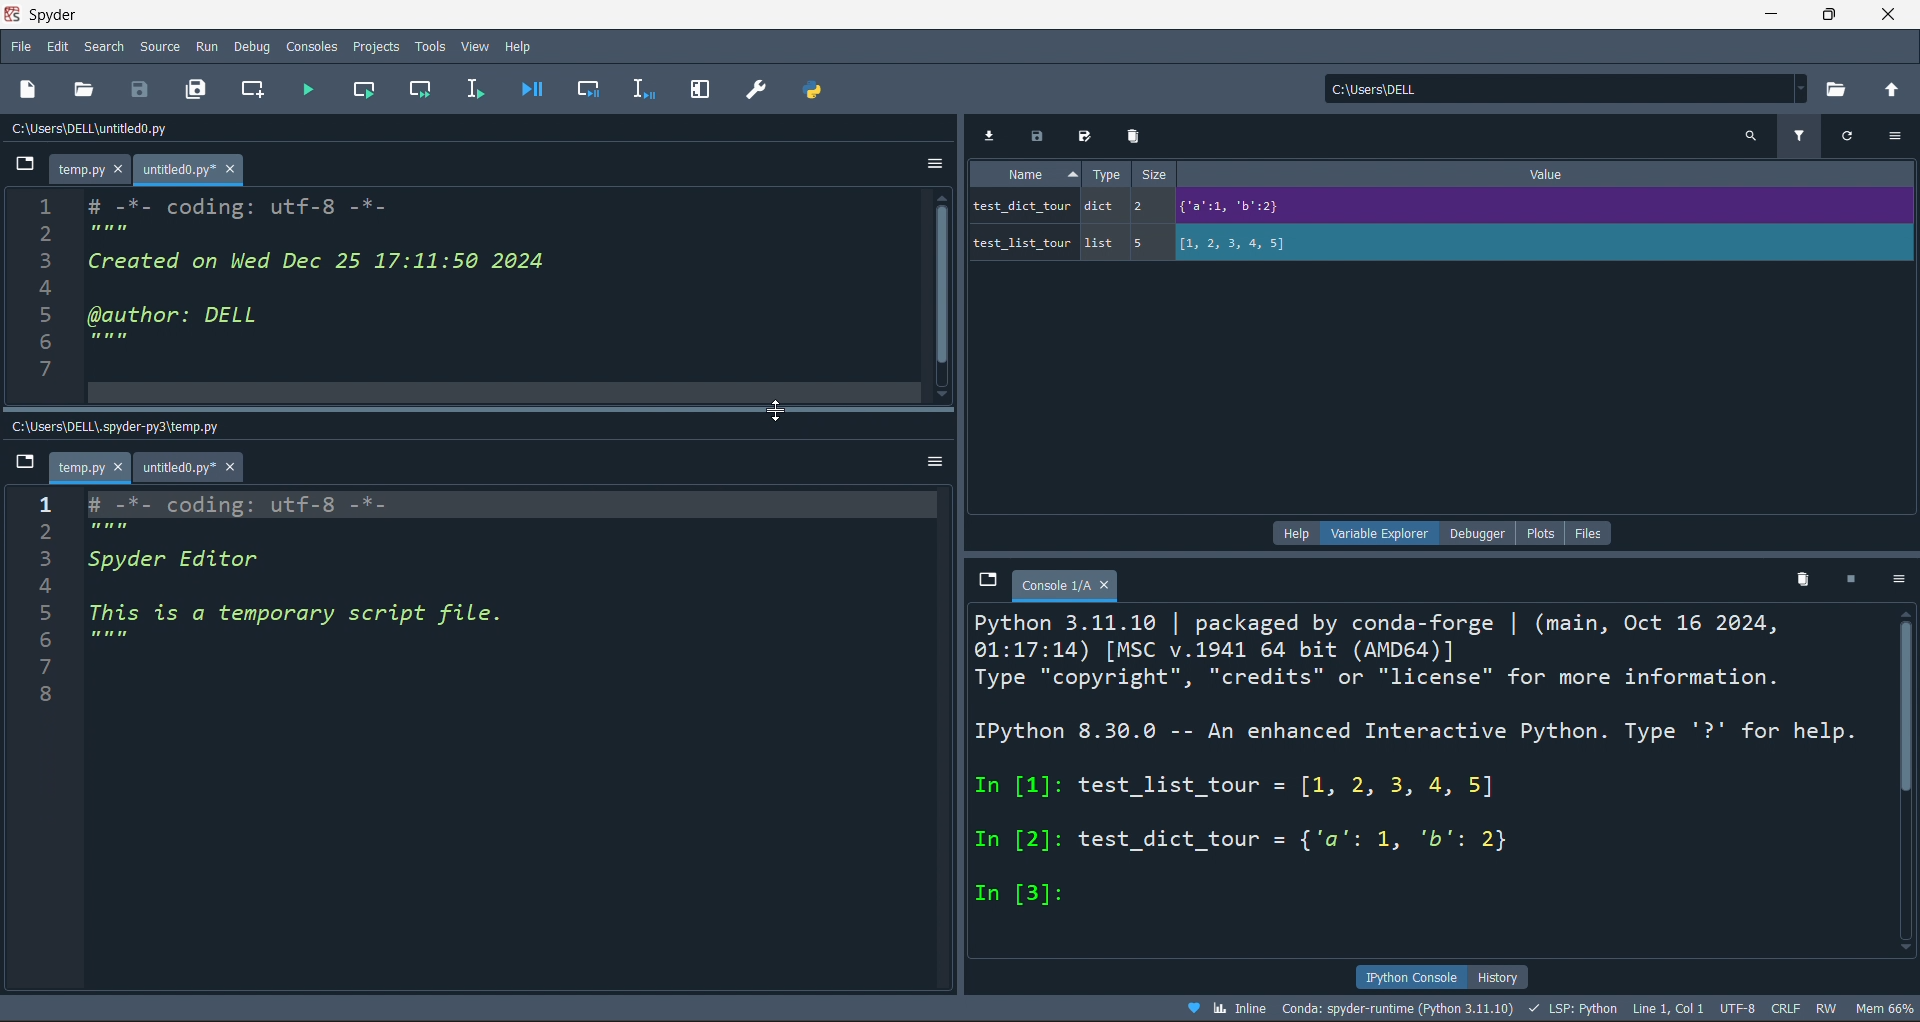 The height and width of the screenshot is (1022, 1920). I want to click on consolesn, so click(312, 46).